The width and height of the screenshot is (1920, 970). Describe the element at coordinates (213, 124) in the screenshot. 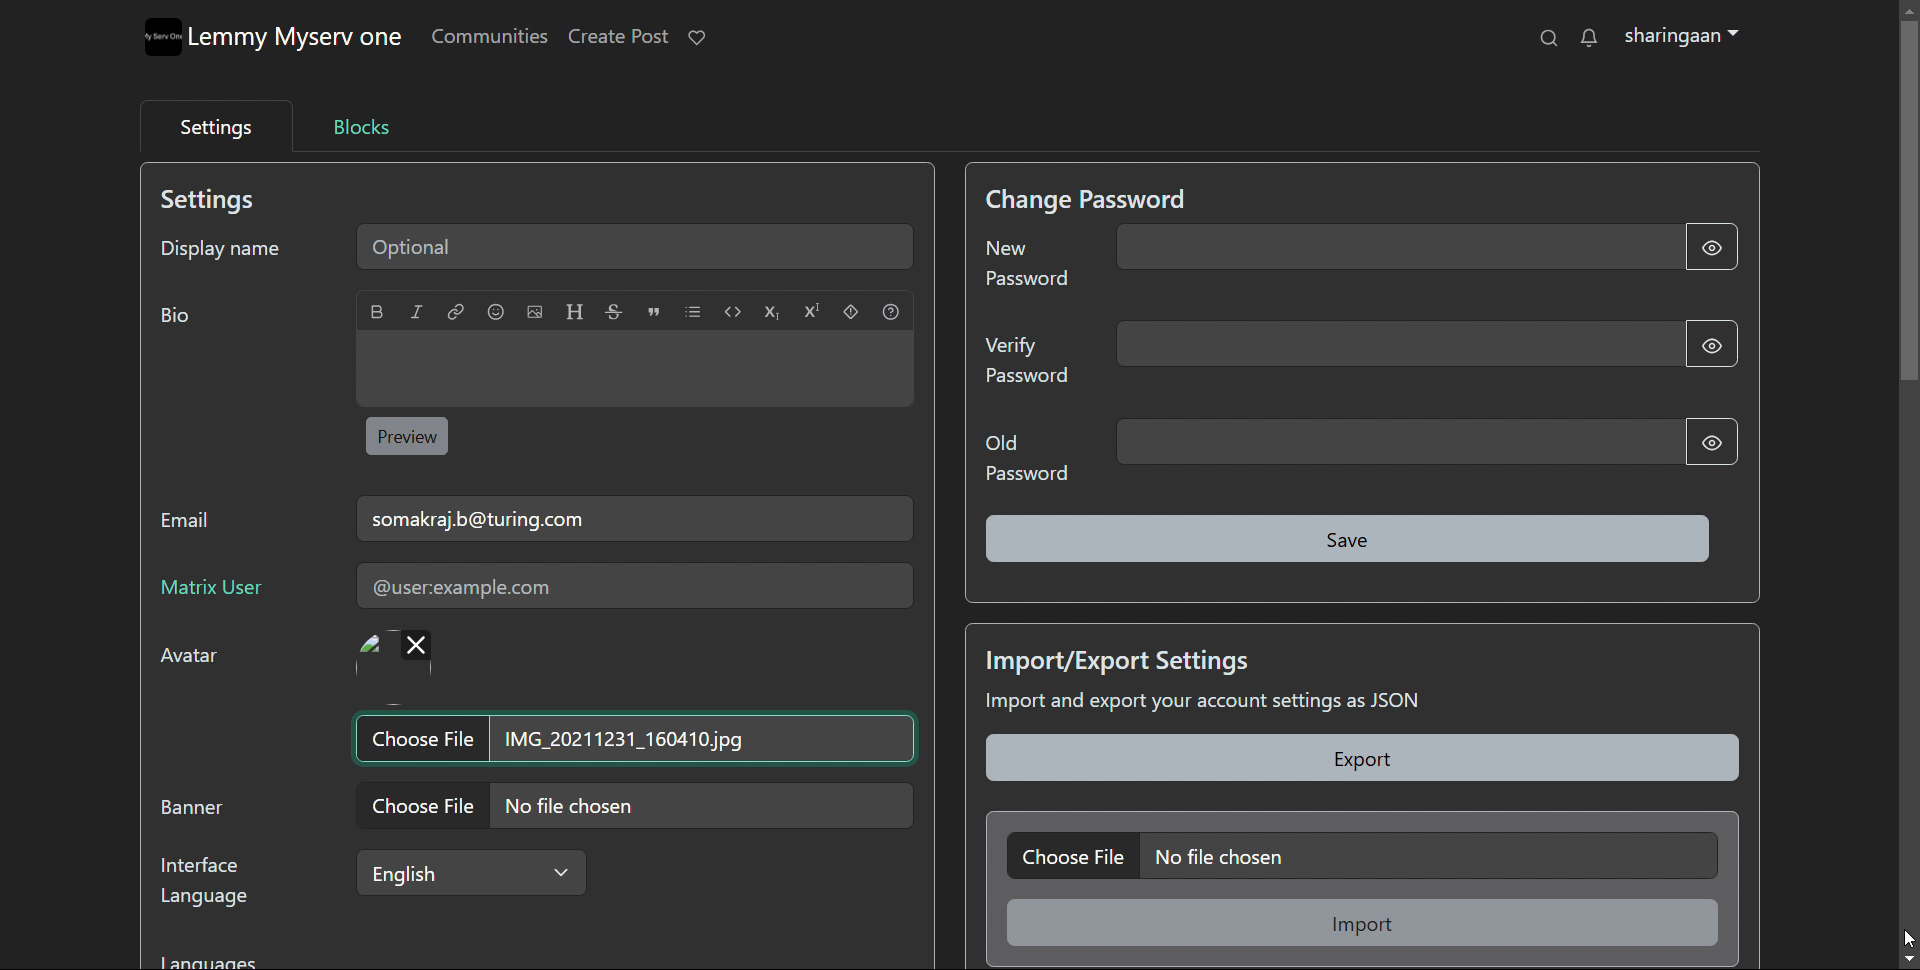

I see `settings` at that location.